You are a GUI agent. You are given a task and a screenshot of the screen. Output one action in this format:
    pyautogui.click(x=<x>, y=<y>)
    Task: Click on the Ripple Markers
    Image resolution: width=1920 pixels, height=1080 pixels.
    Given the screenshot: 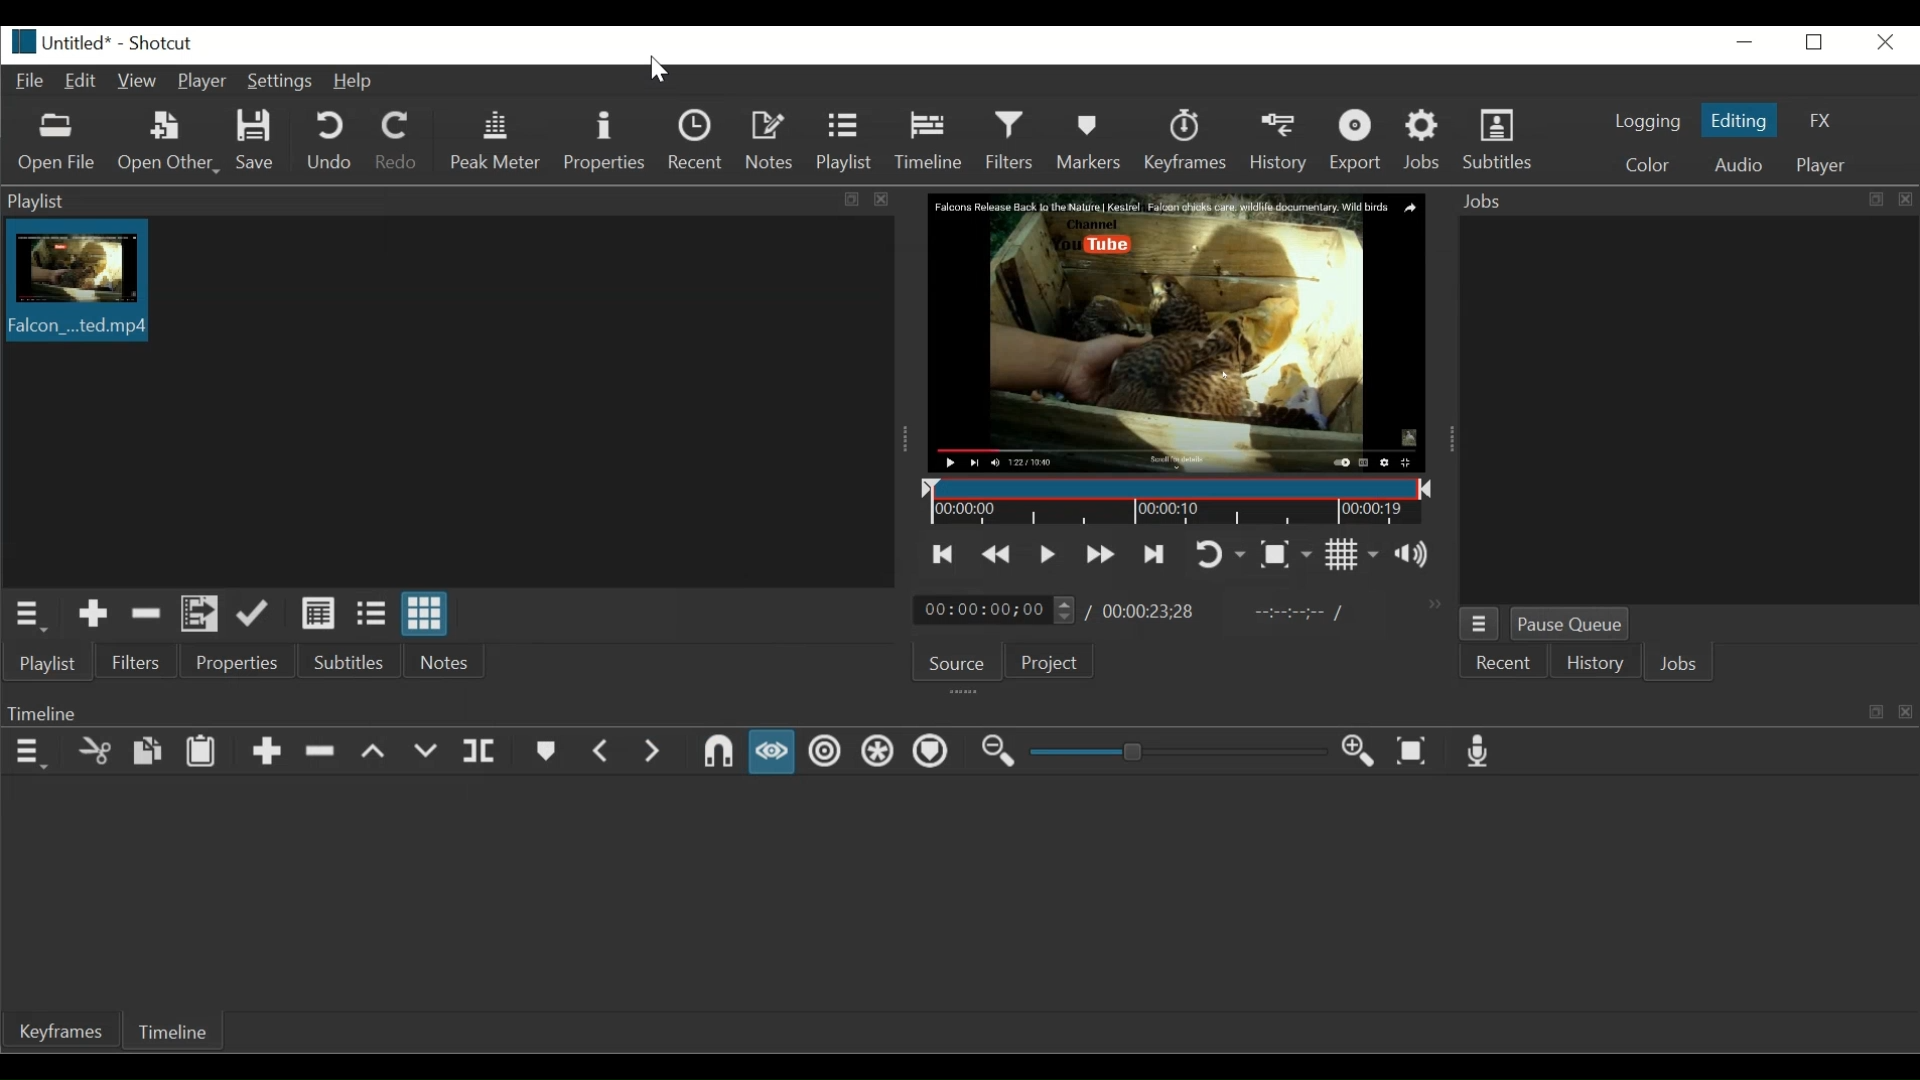 What is the action you would take?
    pyautogui.click(x=934, y=753)
    